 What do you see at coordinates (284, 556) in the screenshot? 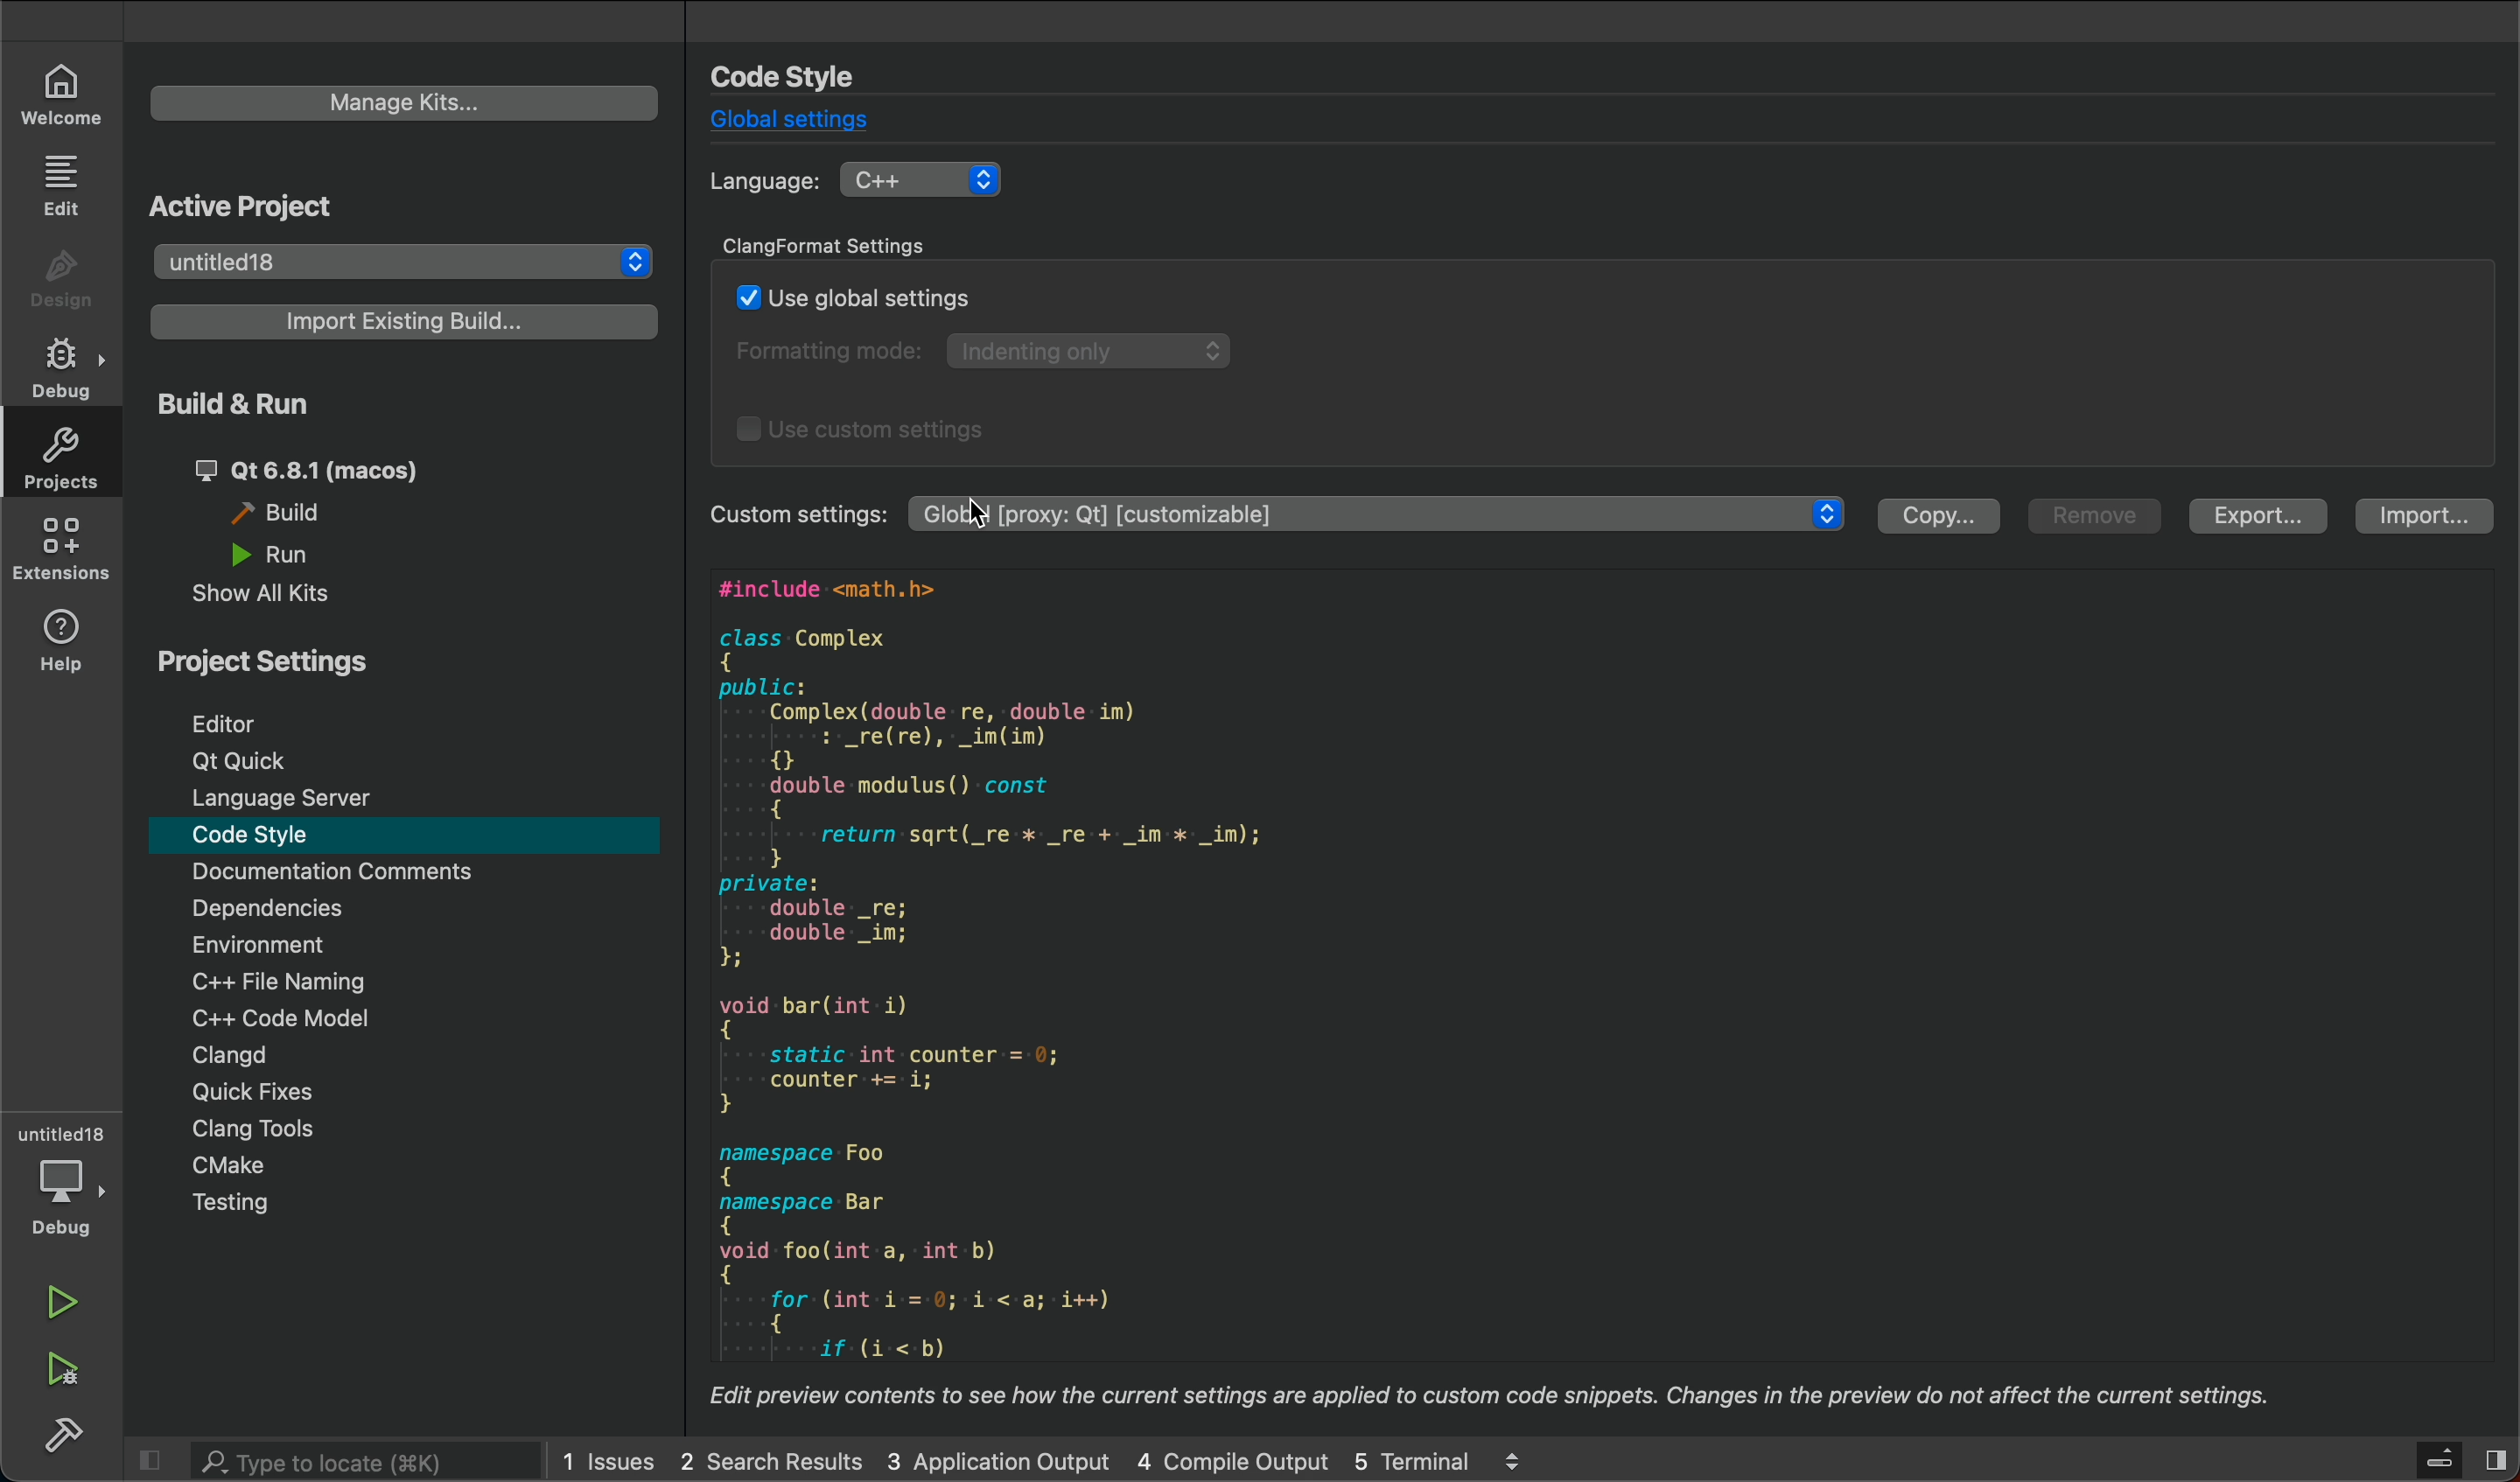
I see `run` at bounding box center [284, 556].